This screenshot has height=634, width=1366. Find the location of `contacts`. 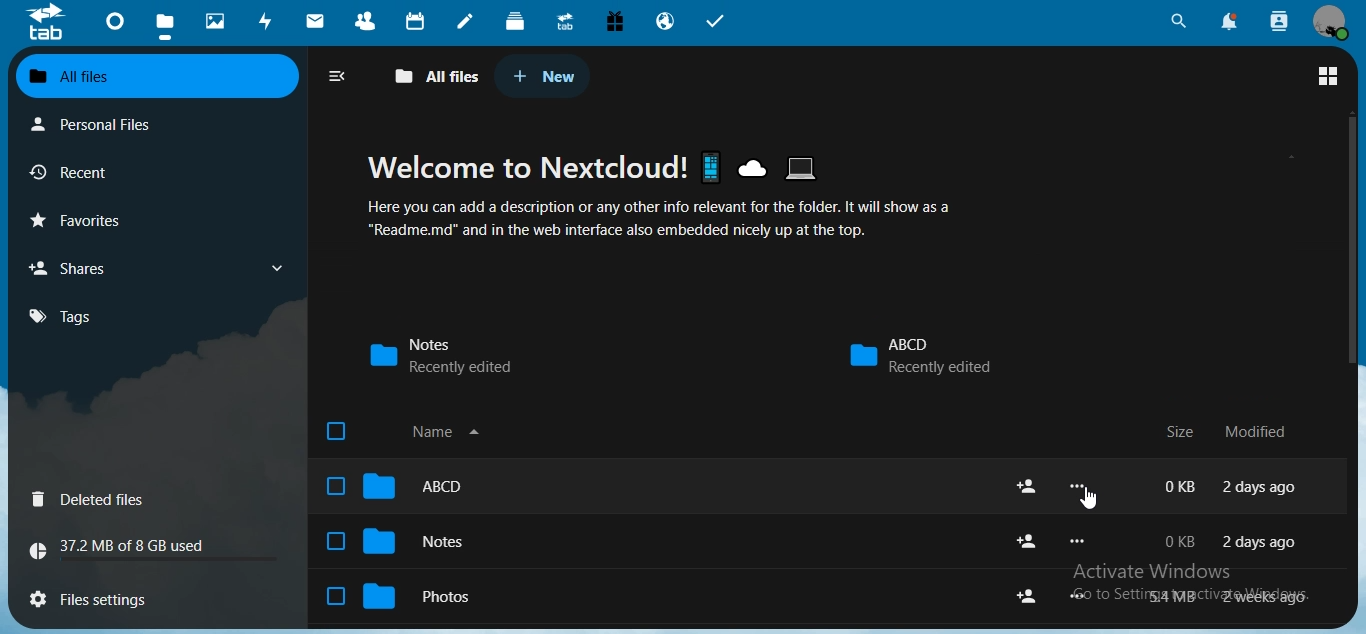

contacts is located at coordinates (365, 20).